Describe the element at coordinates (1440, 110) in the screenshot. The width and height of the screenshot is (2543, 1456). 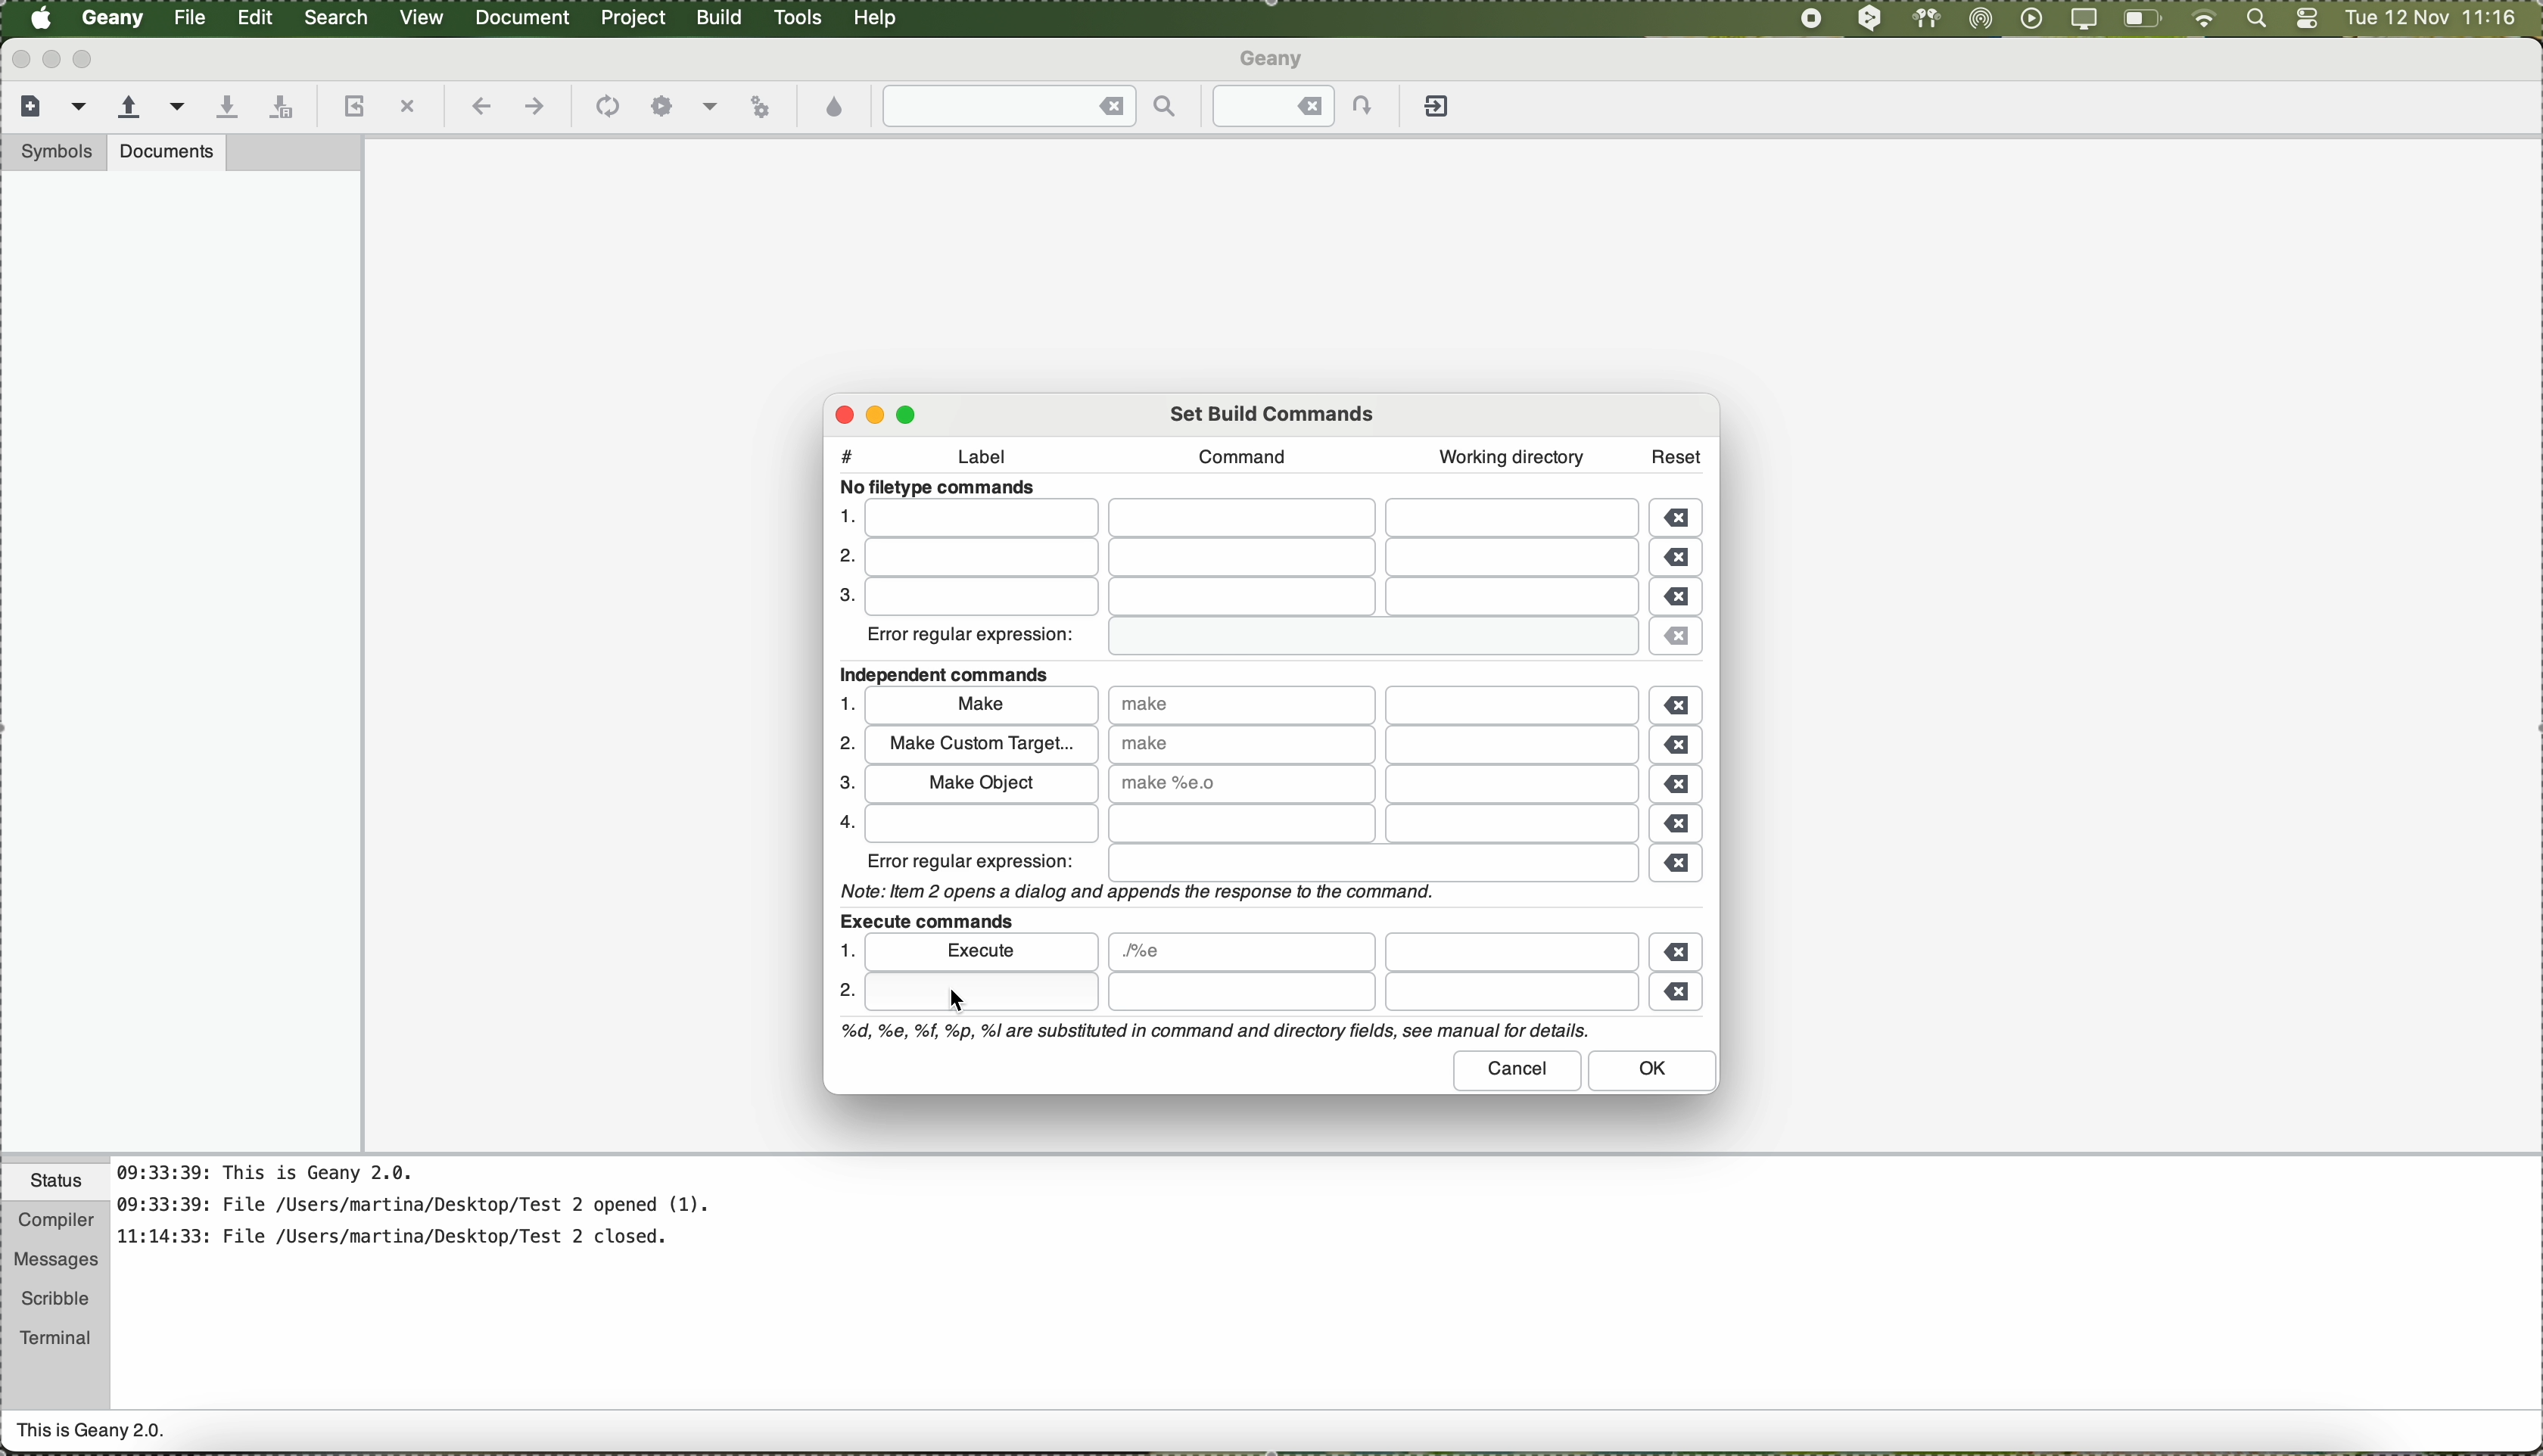
I see `quit Geany` at that location.